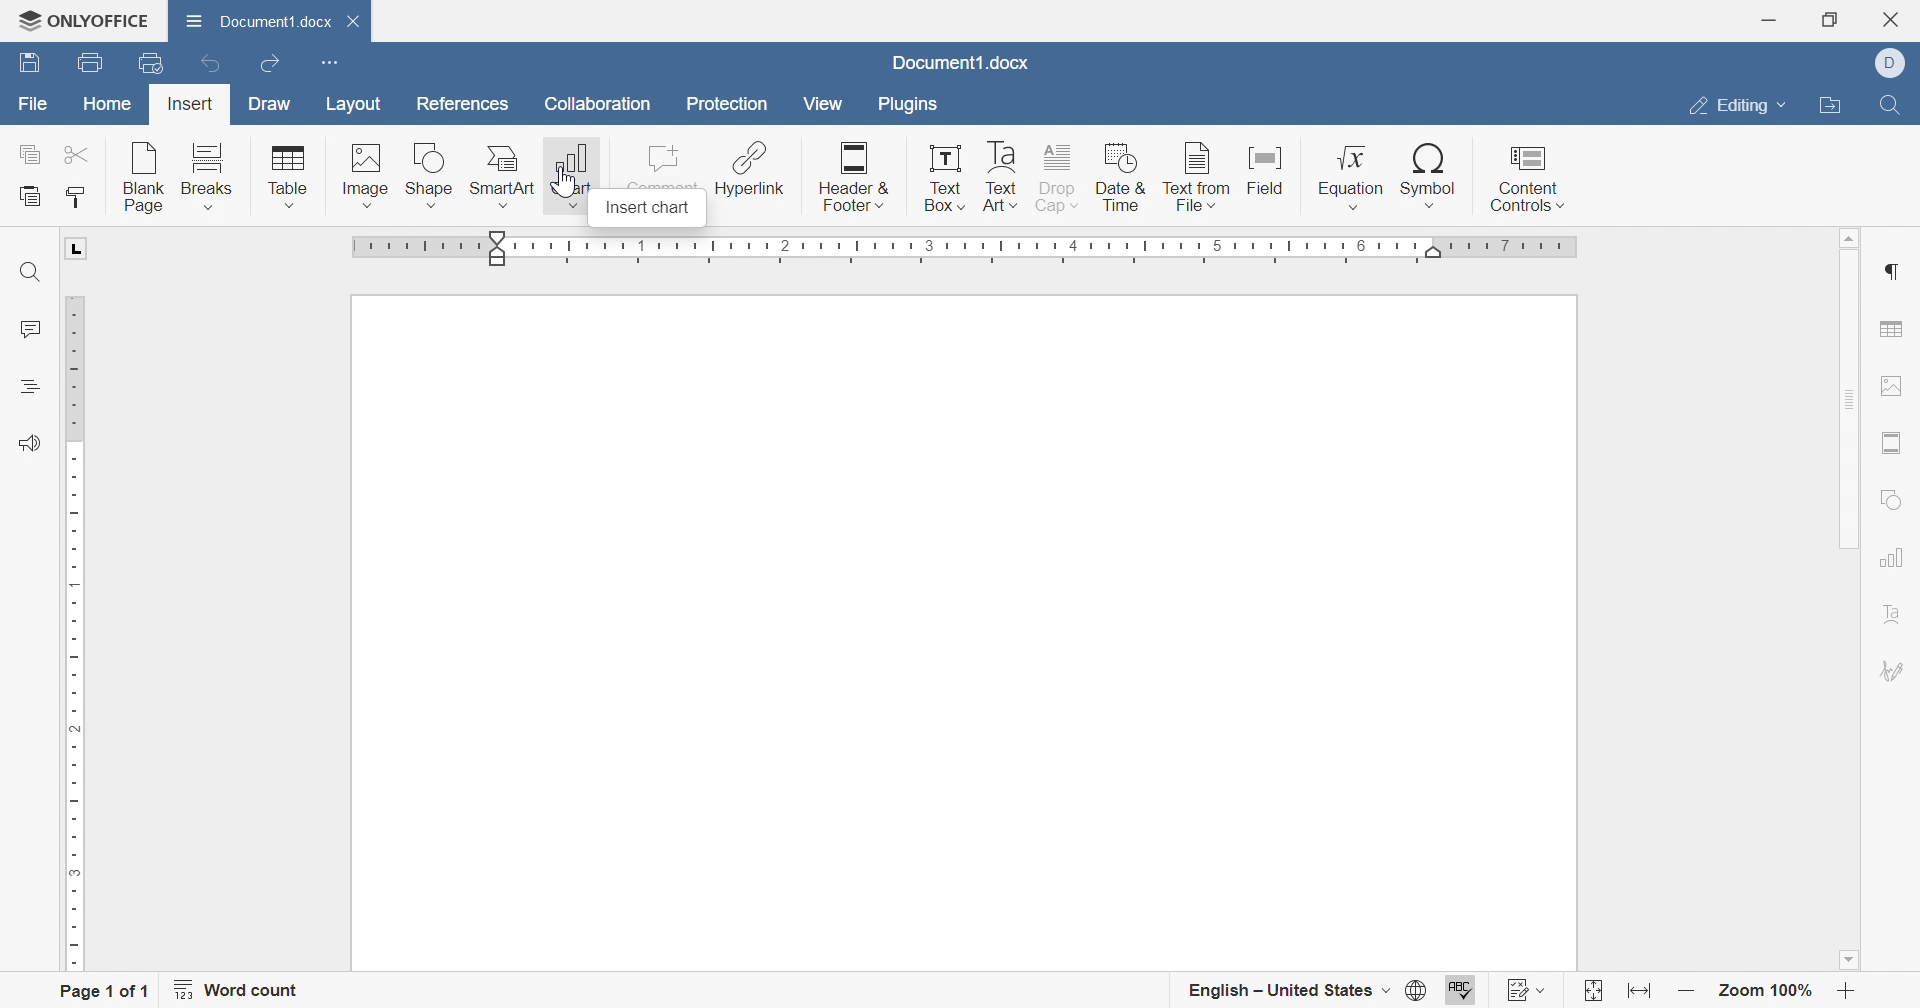  I want to click on Insert chart, so click(647, 210).